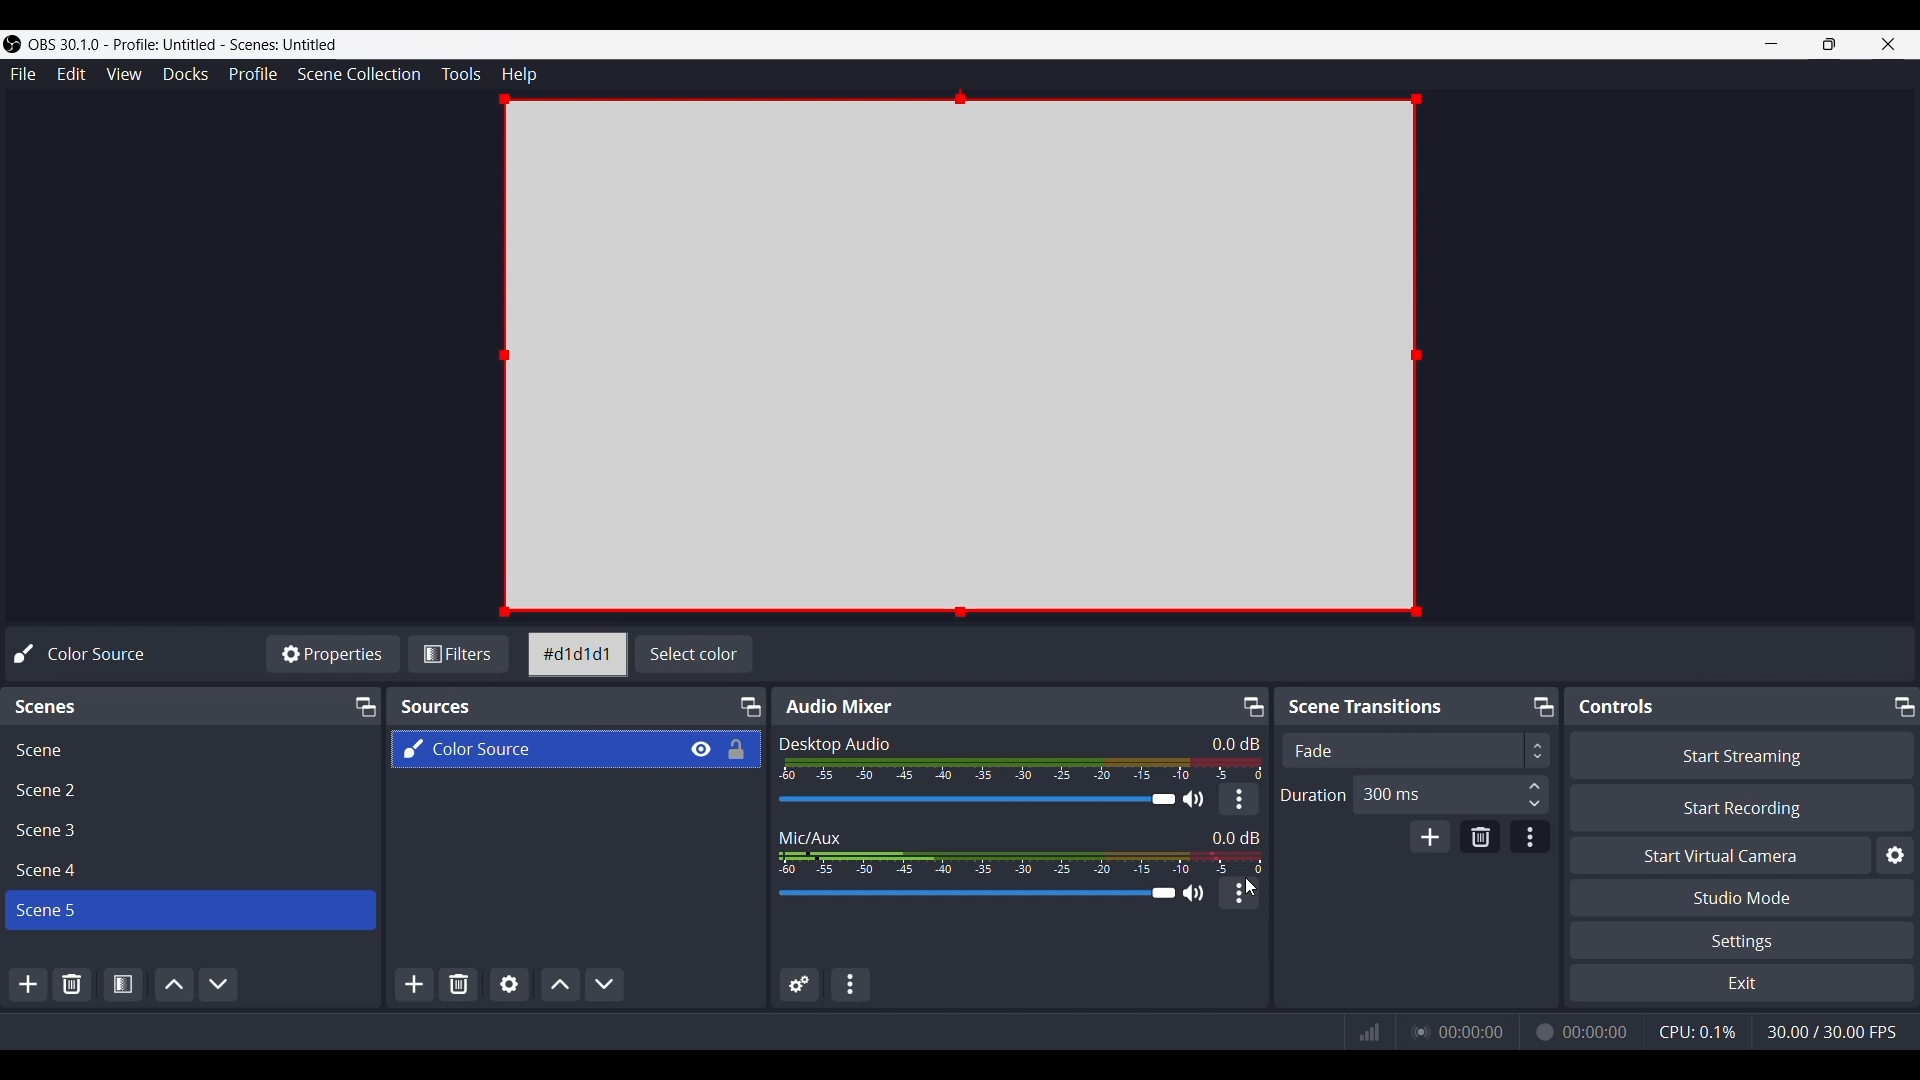 The width and height of the screenshot is (1920, 1080). I want to click on Text, so click(88, 654).